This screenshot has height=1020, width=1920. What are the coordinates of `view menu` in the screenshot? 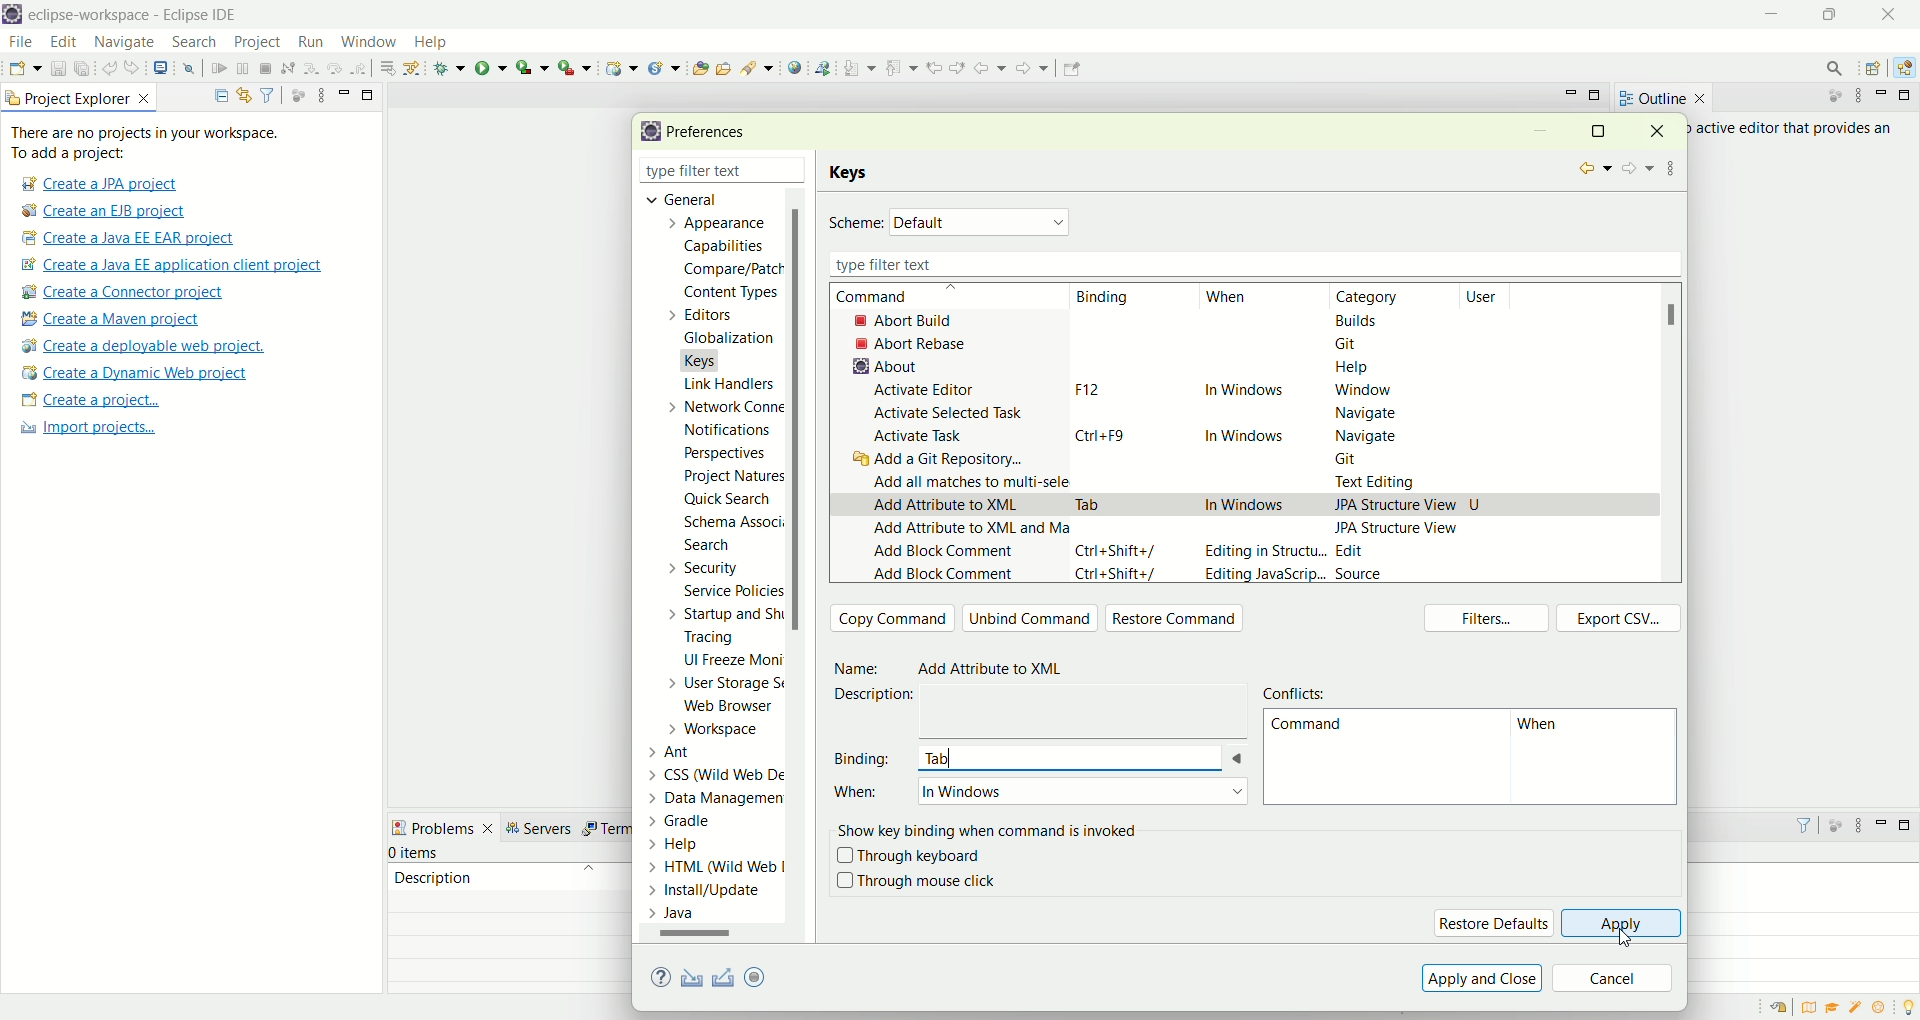 It's located at (1857, 96).